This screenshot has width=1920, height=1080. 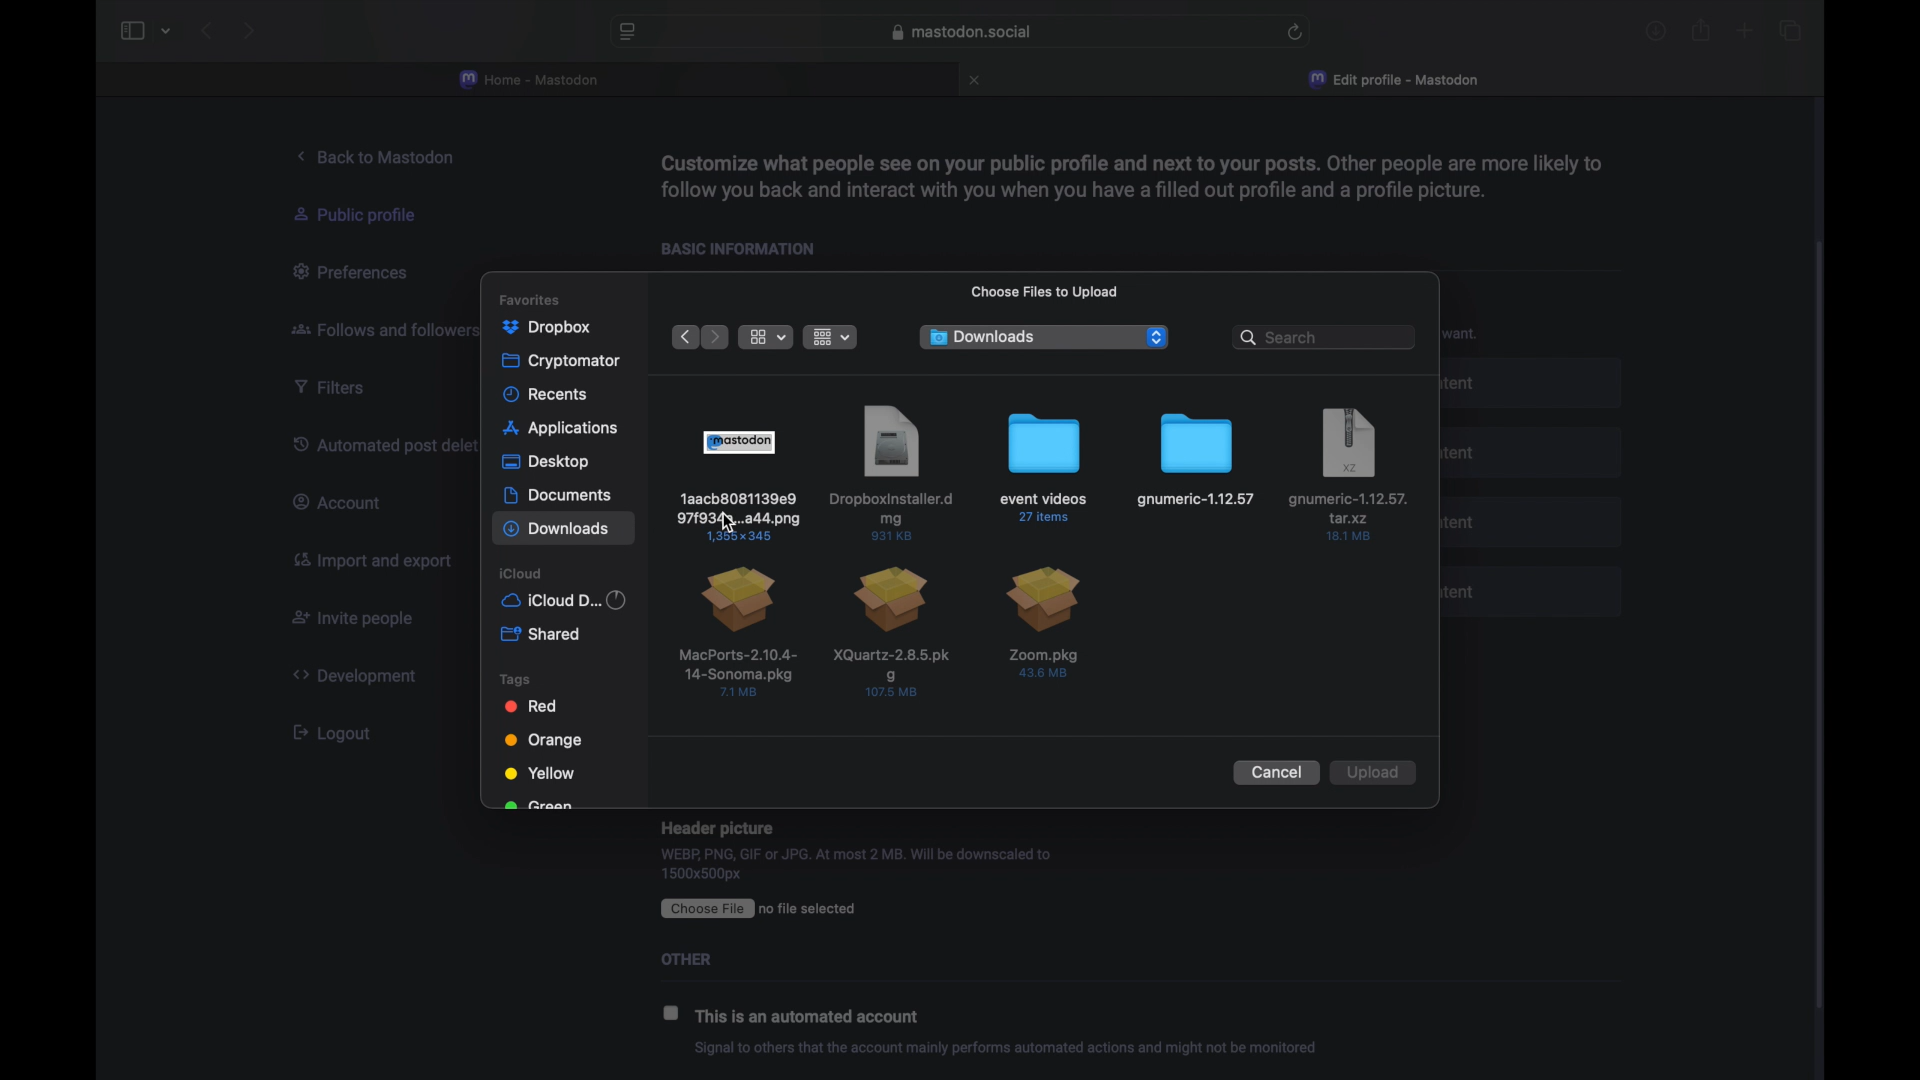 What do you see at coordinates (166, 32) in the screenshot?
I see `tab group picker` at bounding box center [166, 32].